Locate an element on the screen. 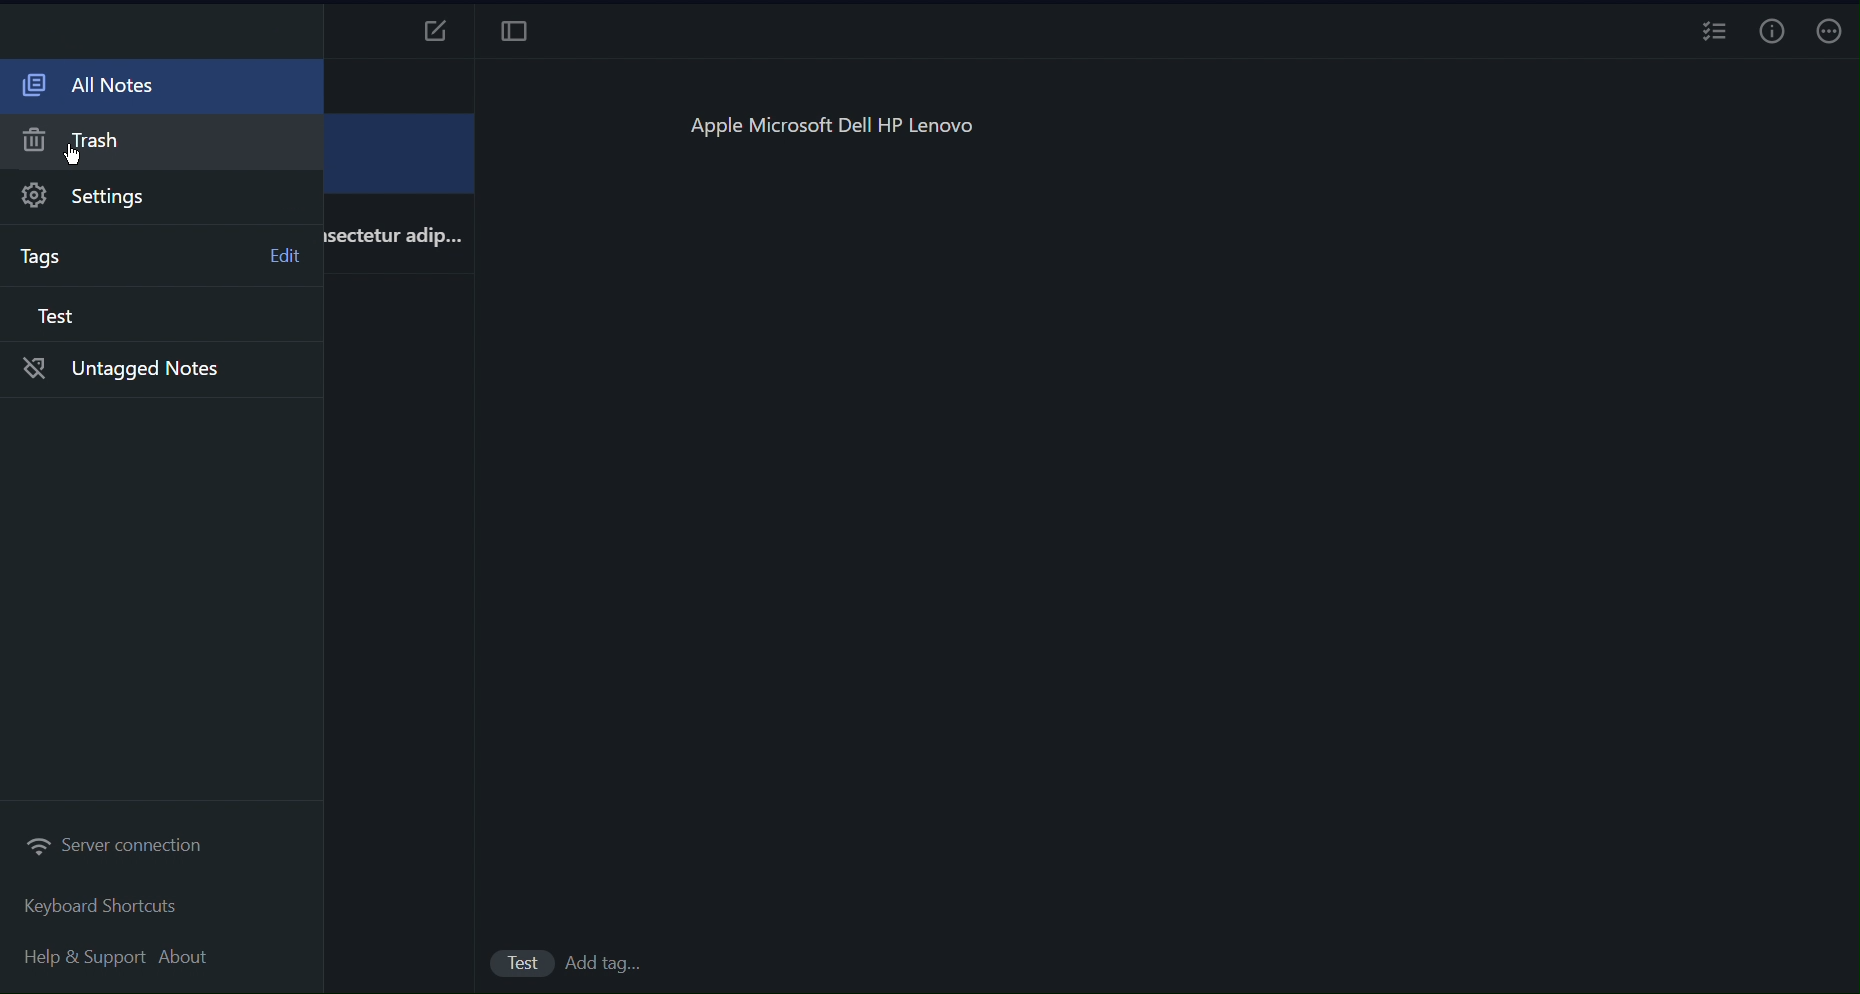  Untagged notes is located at coordinates (139, 370).